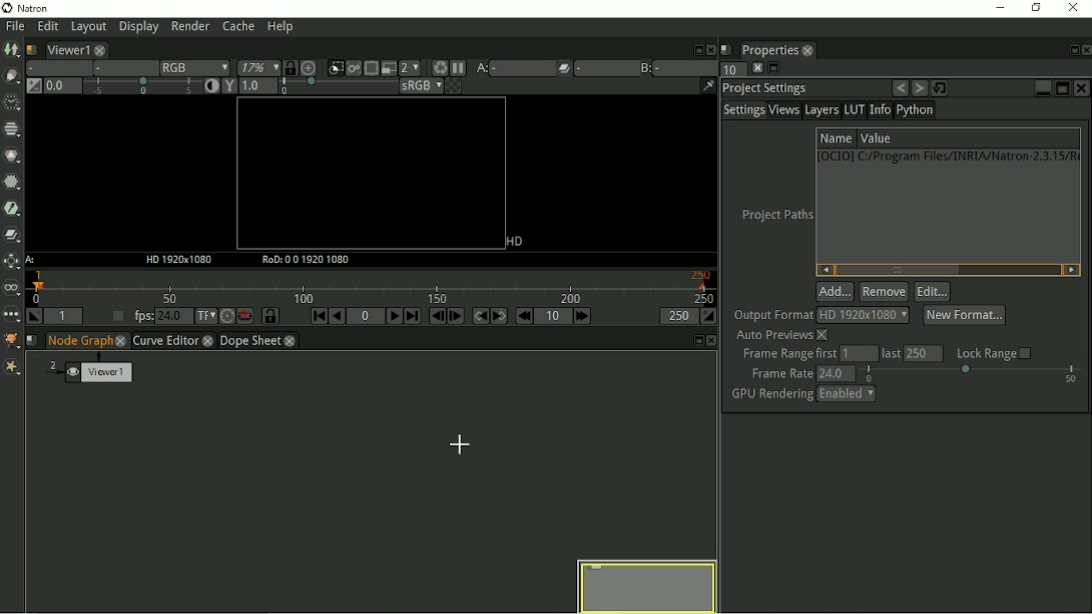  I want to click on Float pane, so click(1070, 50).